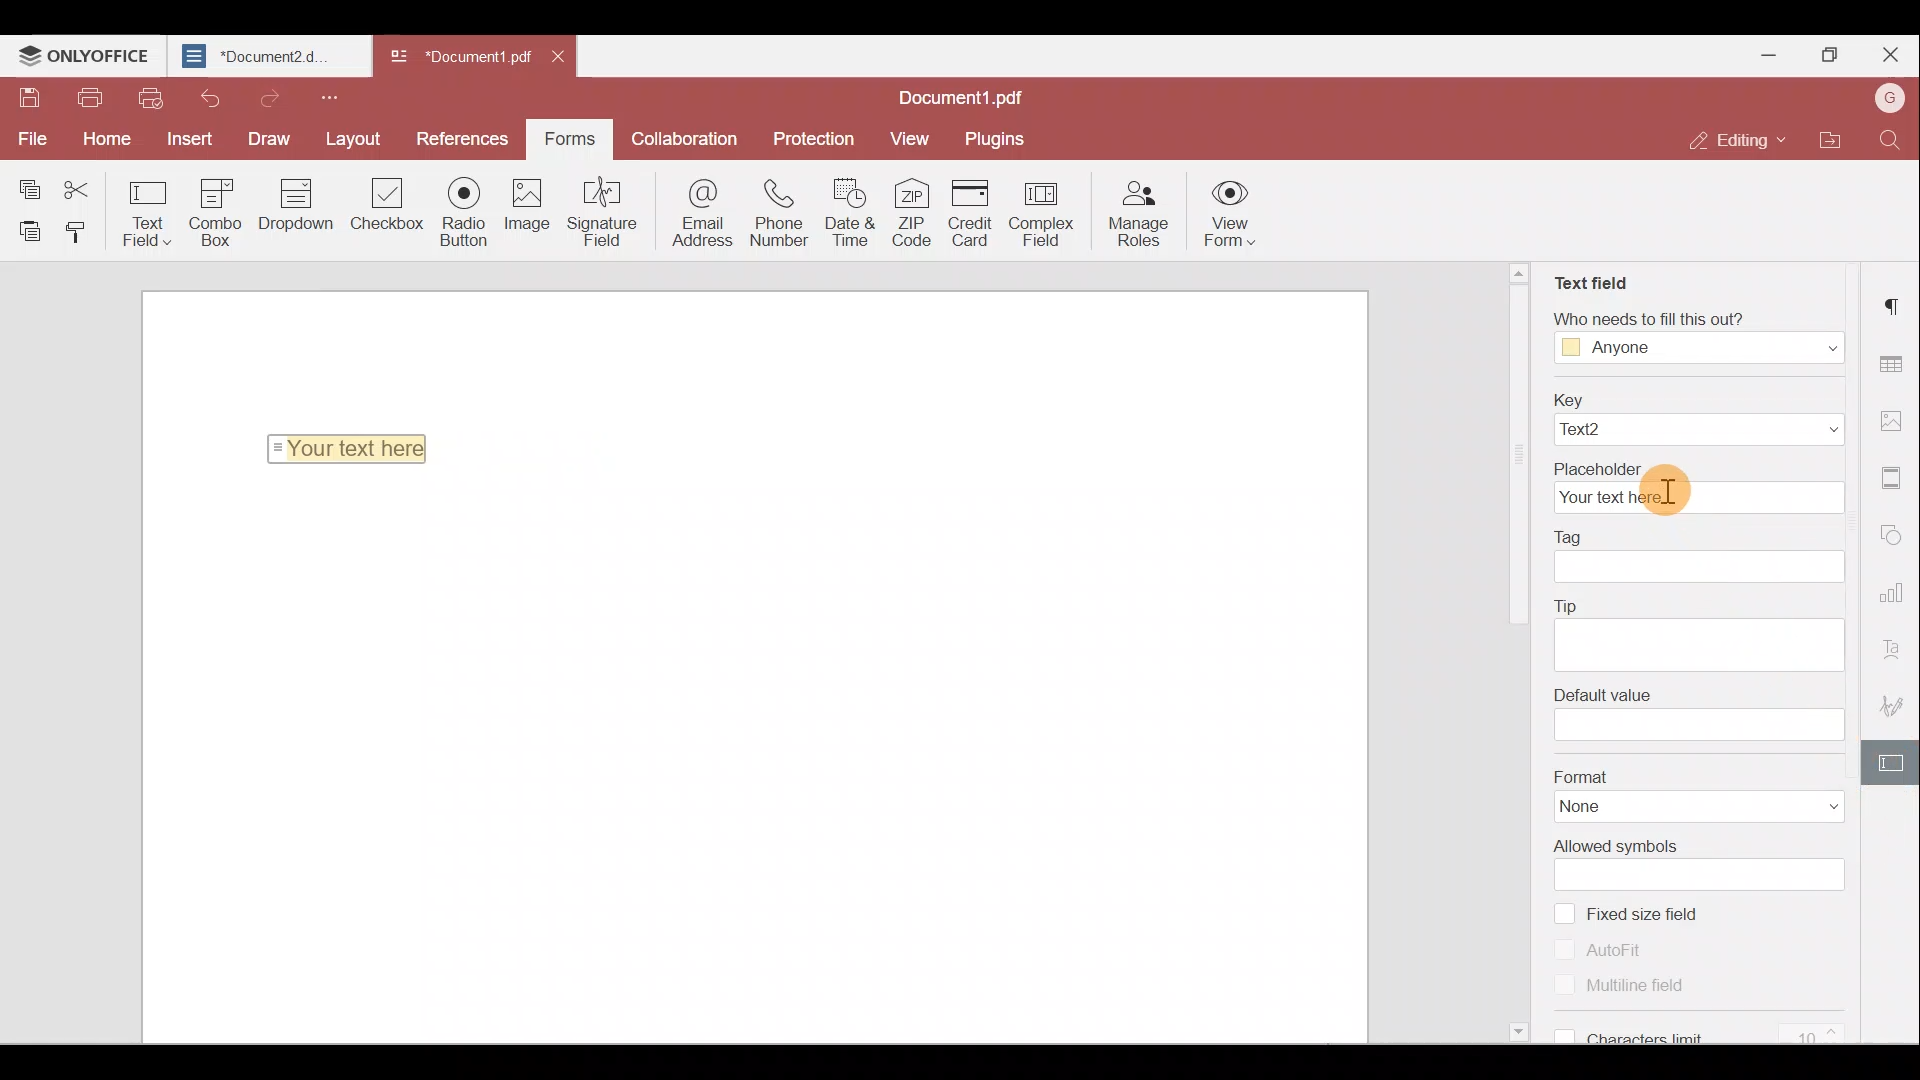  Describe the element at coordinates (1602, 692) in the screenshot. I see `Default value` at that location.